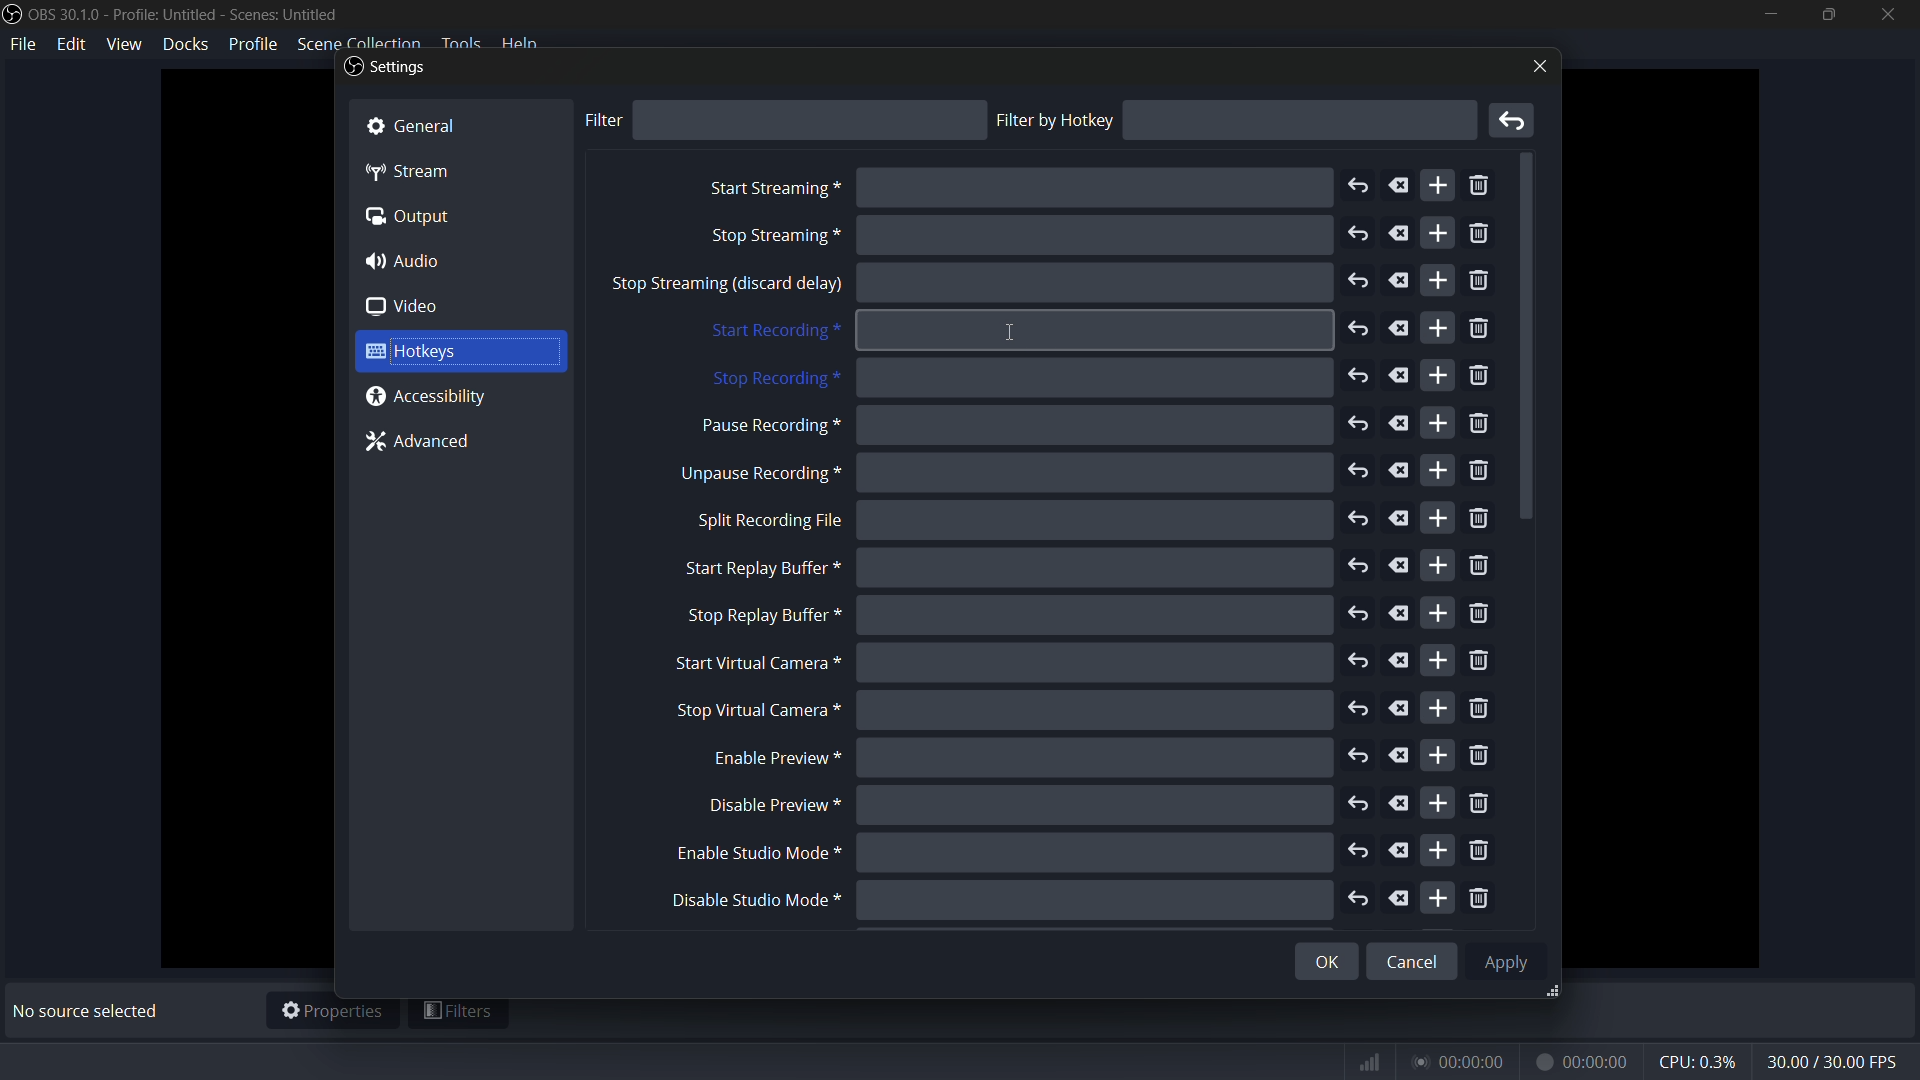  Describe the element at coordinates (1437, 424) in the screenshot. I see `add more` at that location.